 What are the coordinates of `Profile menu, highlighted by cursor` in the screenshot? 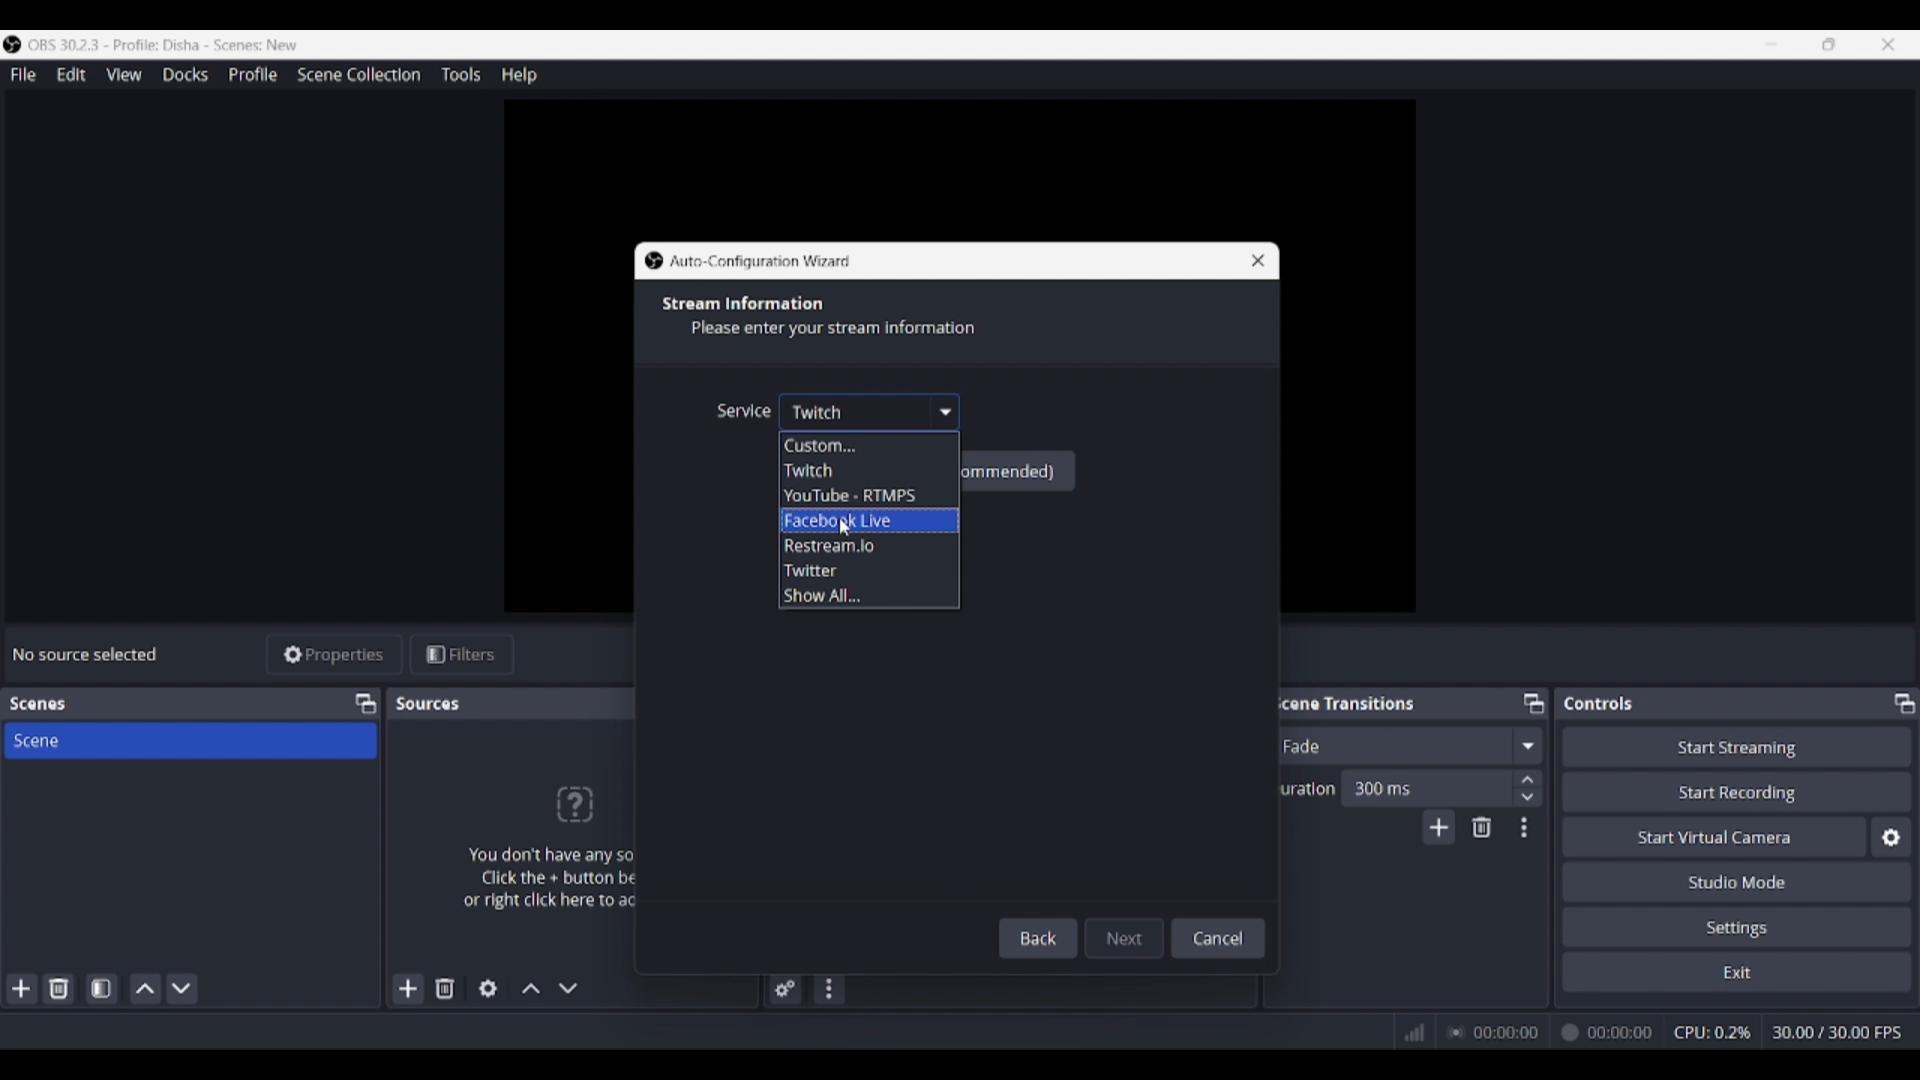 It's located at (253, 75).